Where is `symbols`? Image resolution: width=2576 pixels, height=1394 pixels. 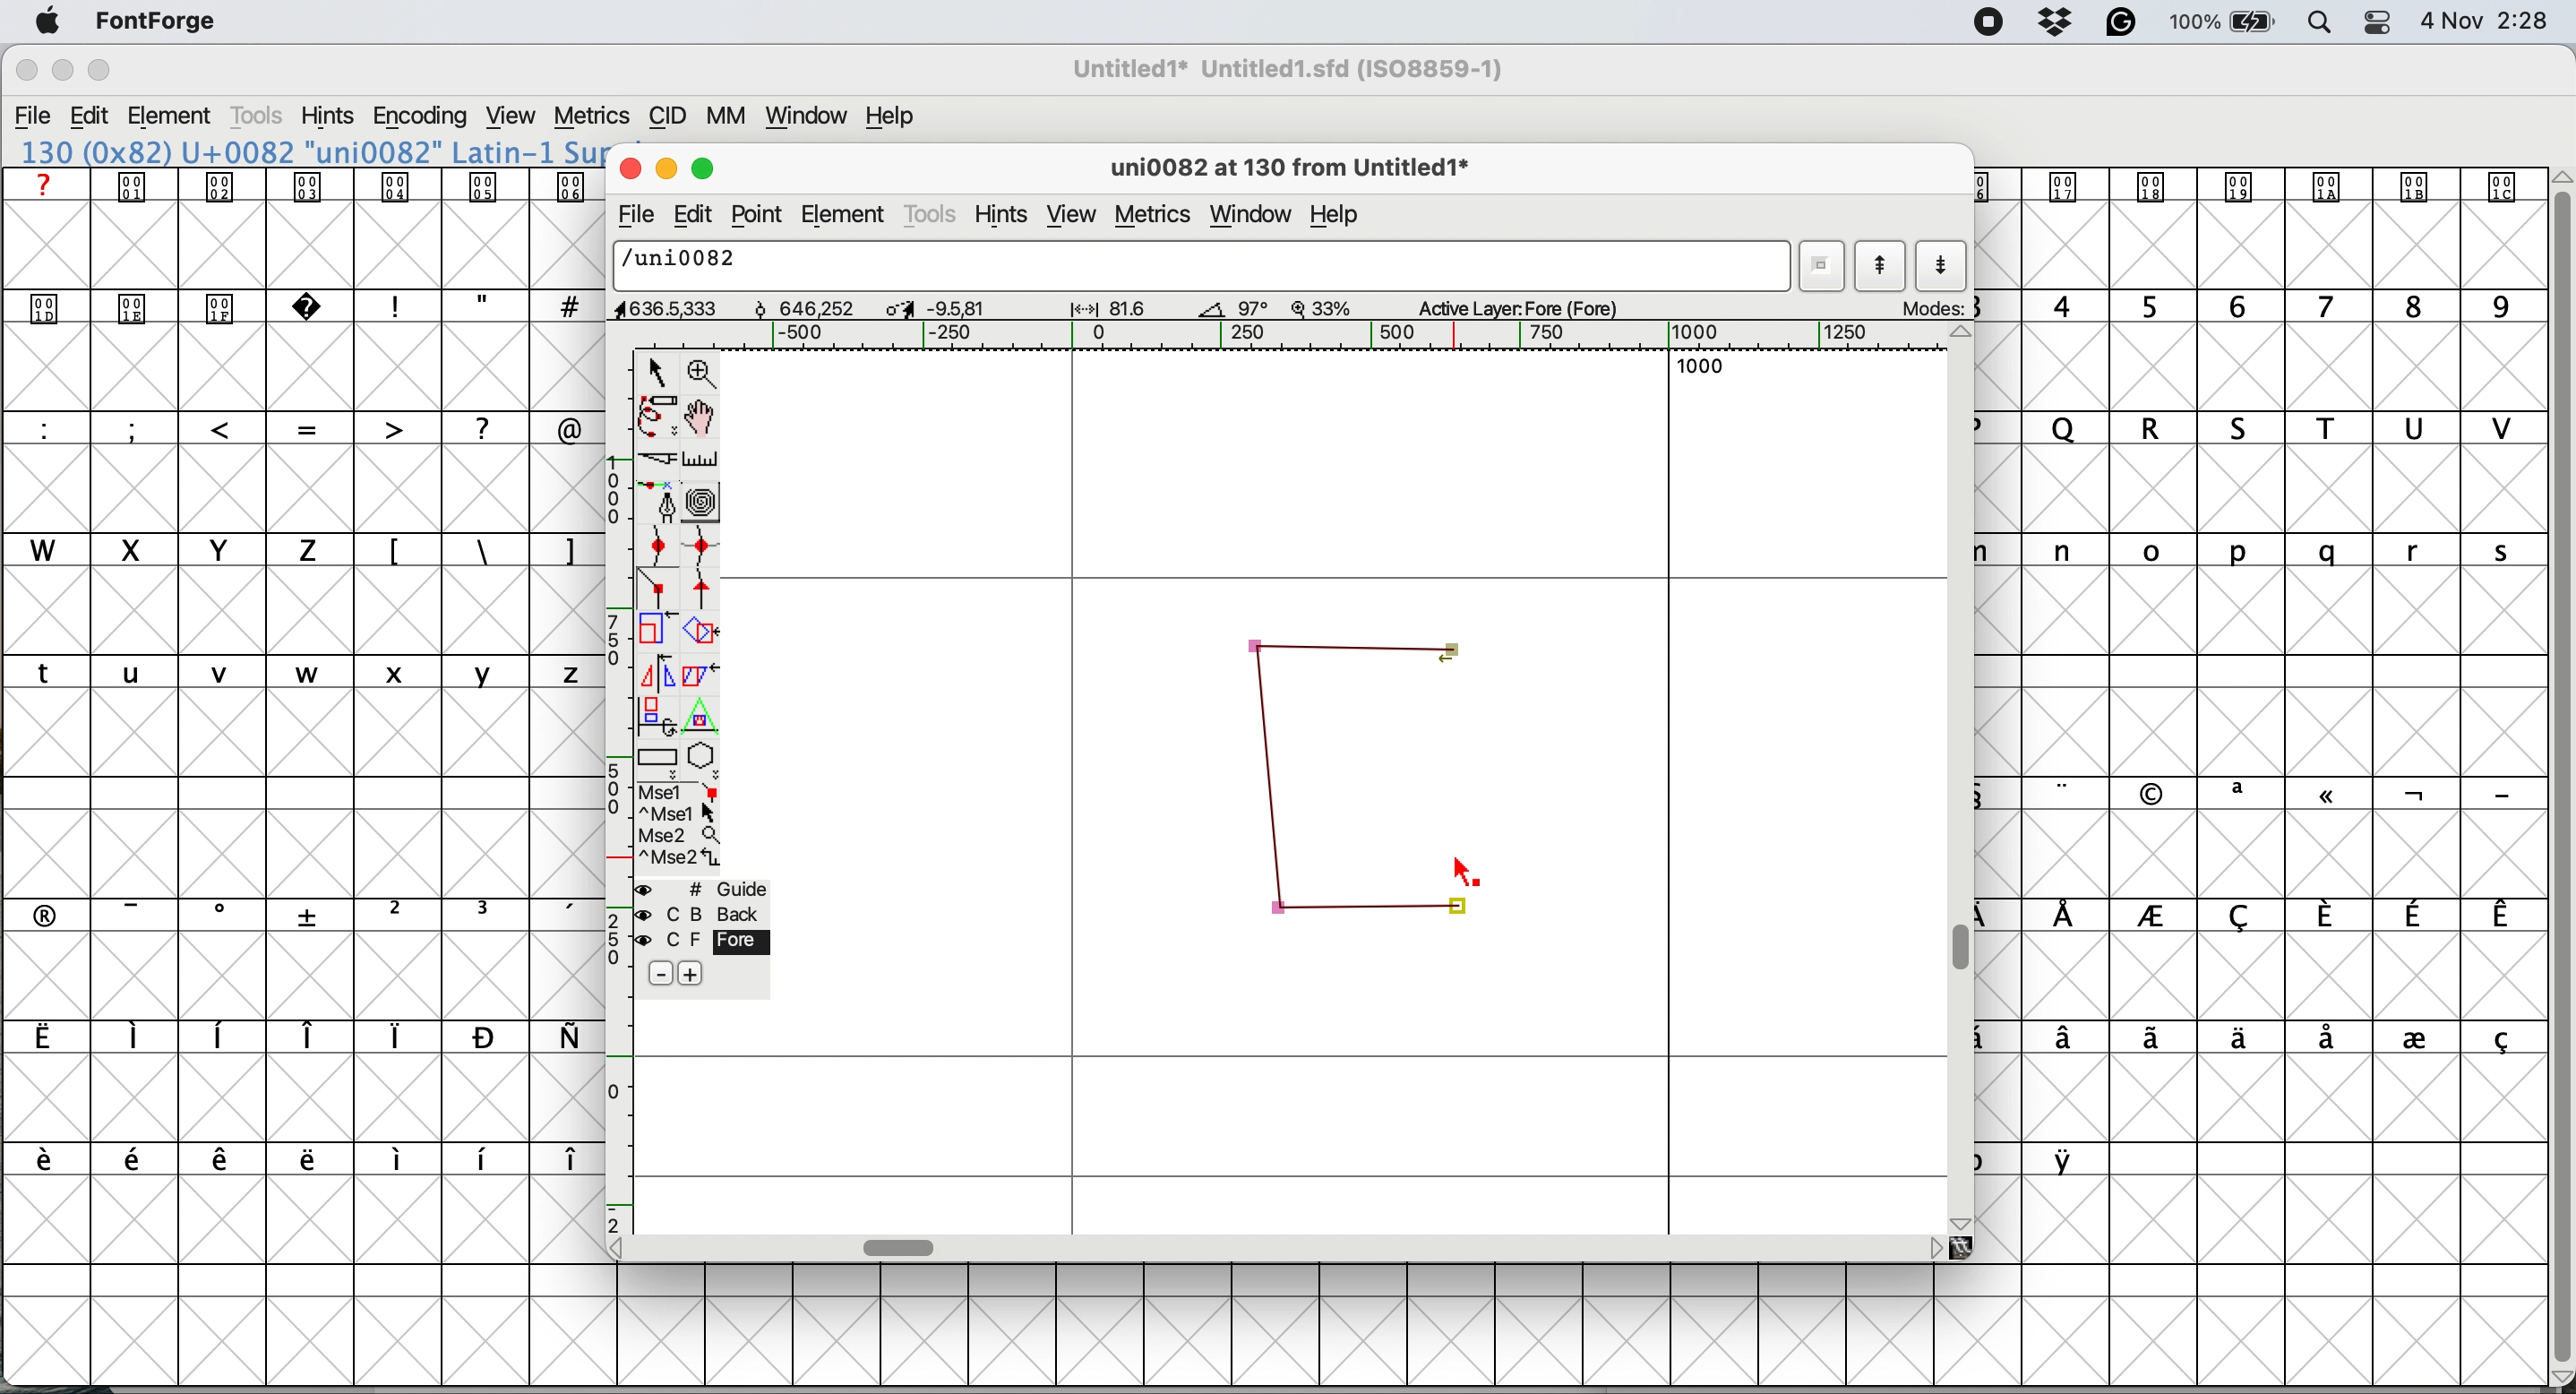 symbols is located at coordinates (2274, 1040).